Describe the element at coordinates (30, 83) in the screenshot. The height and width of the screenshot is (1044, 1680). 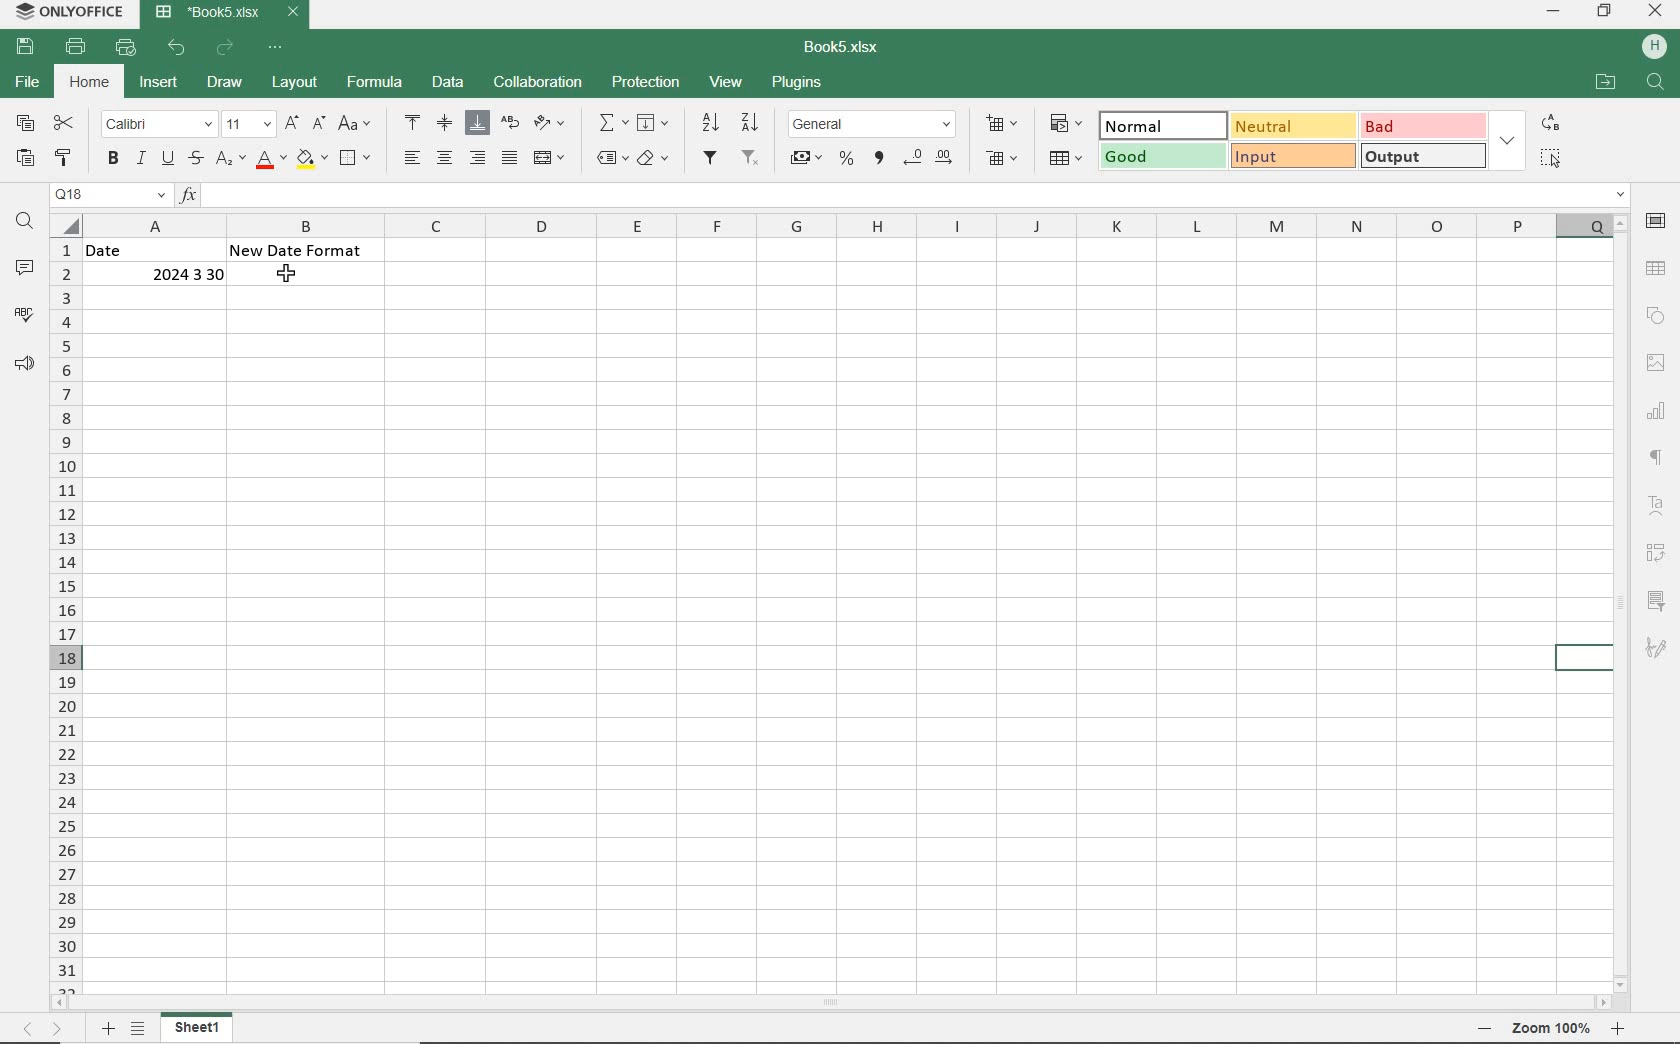
I see `FILE` at that location.